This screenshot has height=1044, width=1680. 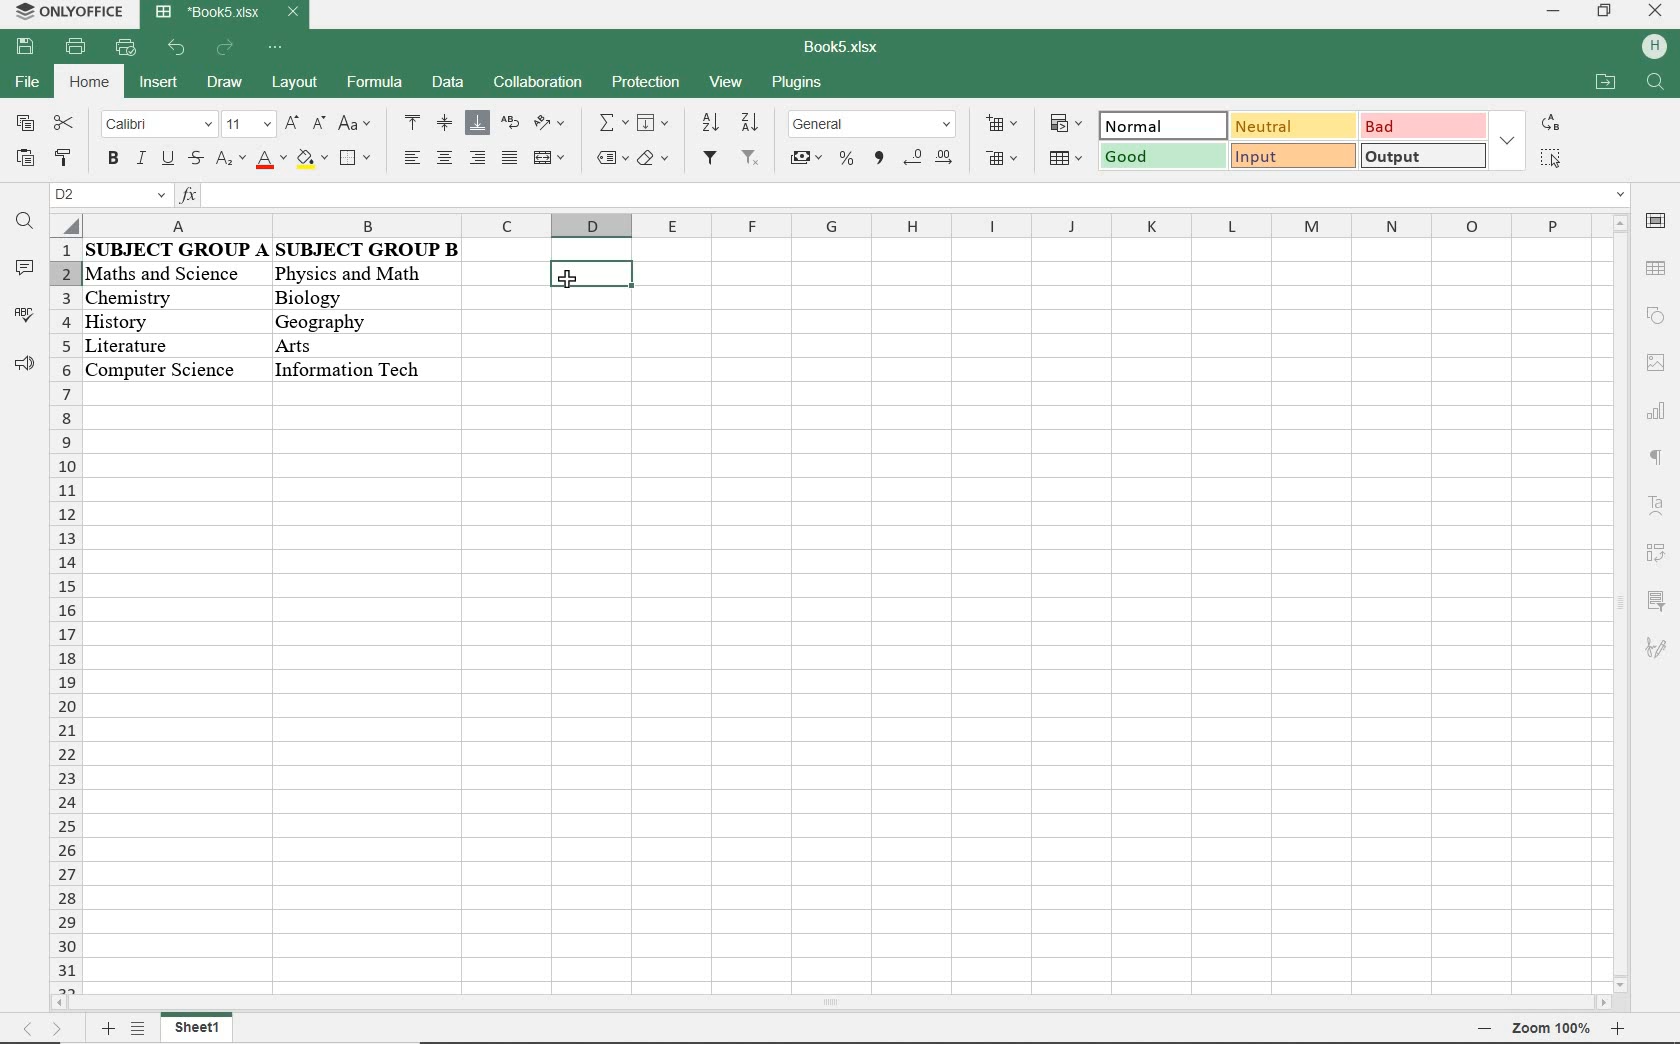 What do you see at coordinates (728, 81) in the screenshot?
I see `view` at bounding box center [728, 81].